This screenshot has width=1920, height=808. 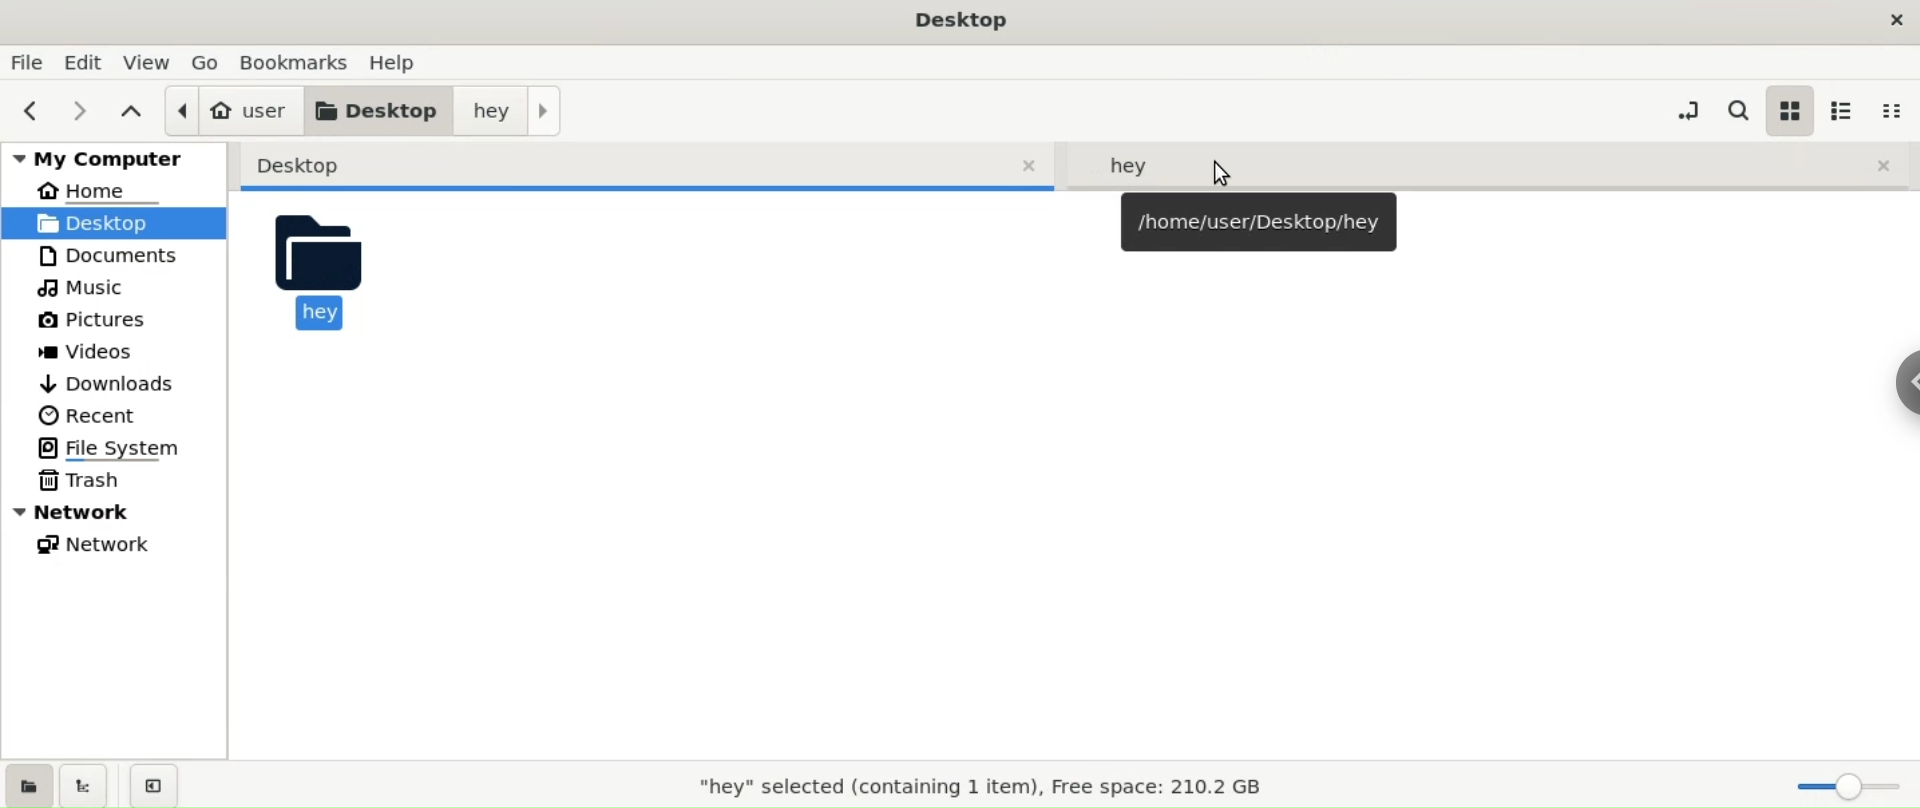 What do you see at coordinates (32, 784) in the screenshot?
I see `show places` at bounding box center [32, 784].